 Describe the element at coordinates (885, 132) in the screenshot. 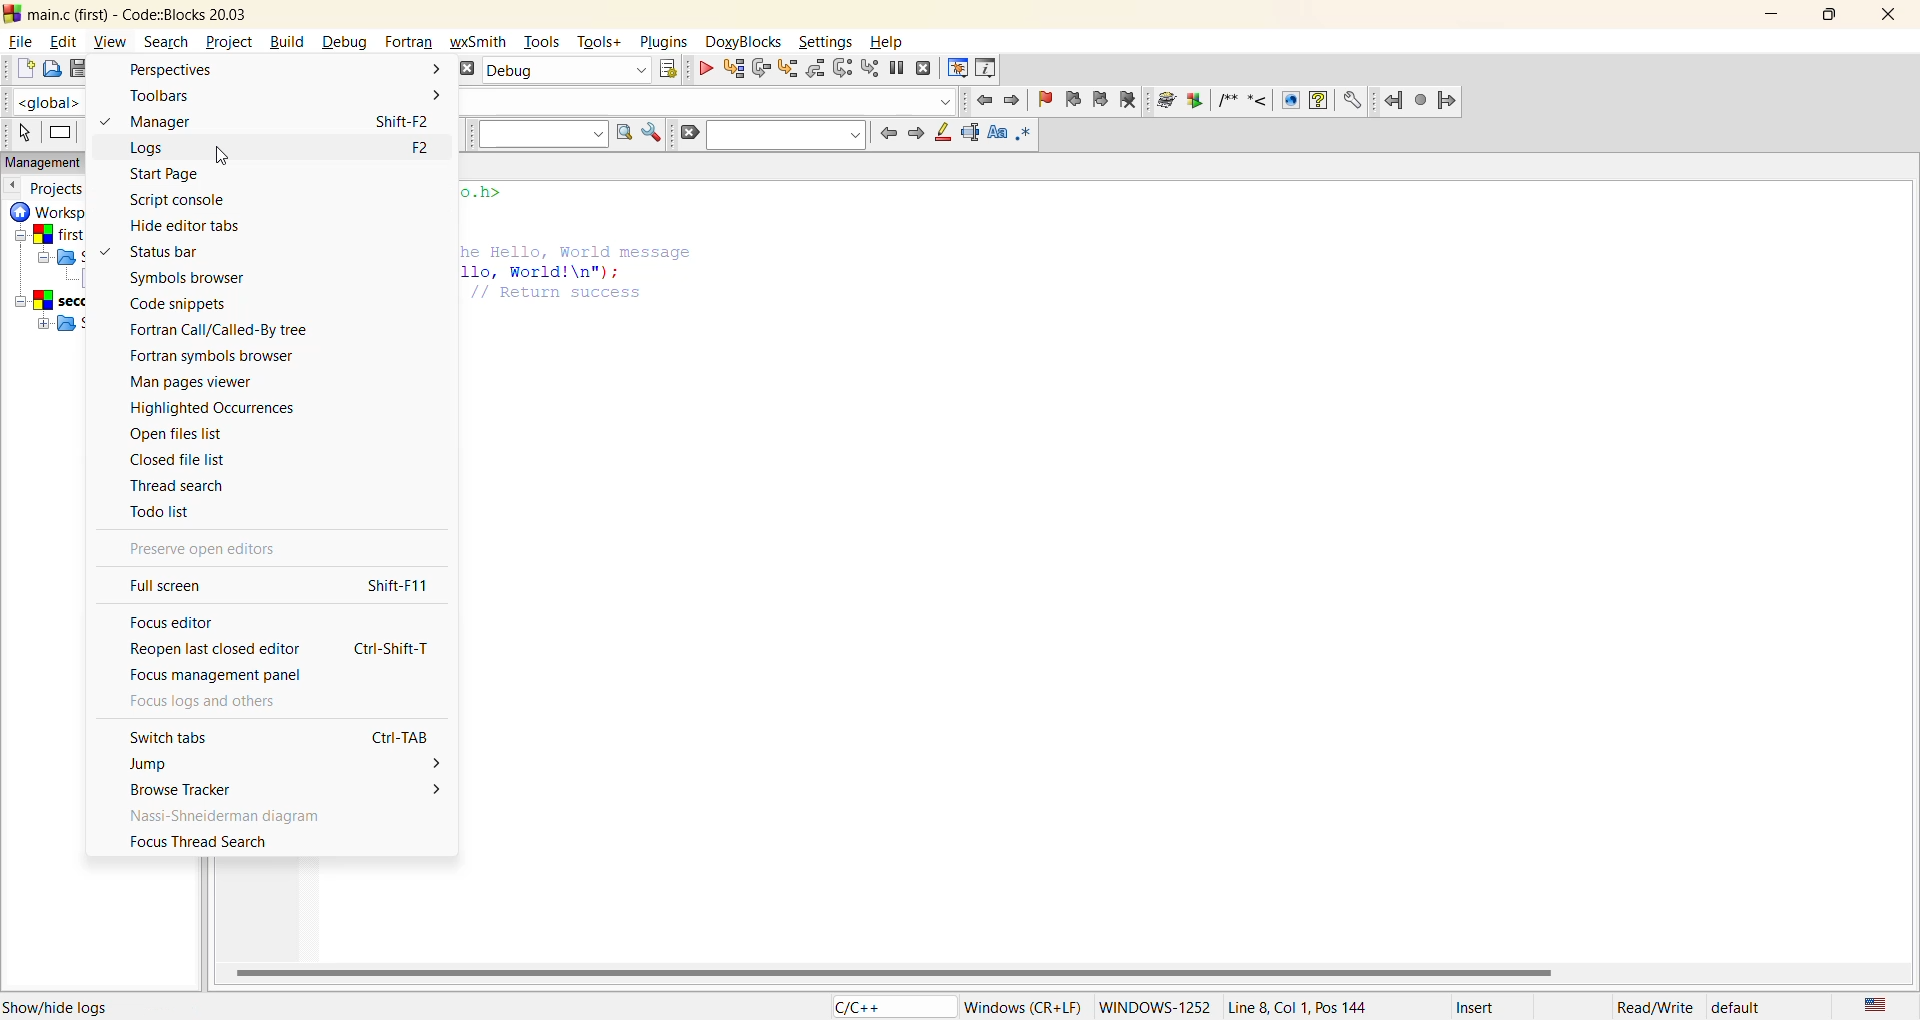

I see `previous` at that location.